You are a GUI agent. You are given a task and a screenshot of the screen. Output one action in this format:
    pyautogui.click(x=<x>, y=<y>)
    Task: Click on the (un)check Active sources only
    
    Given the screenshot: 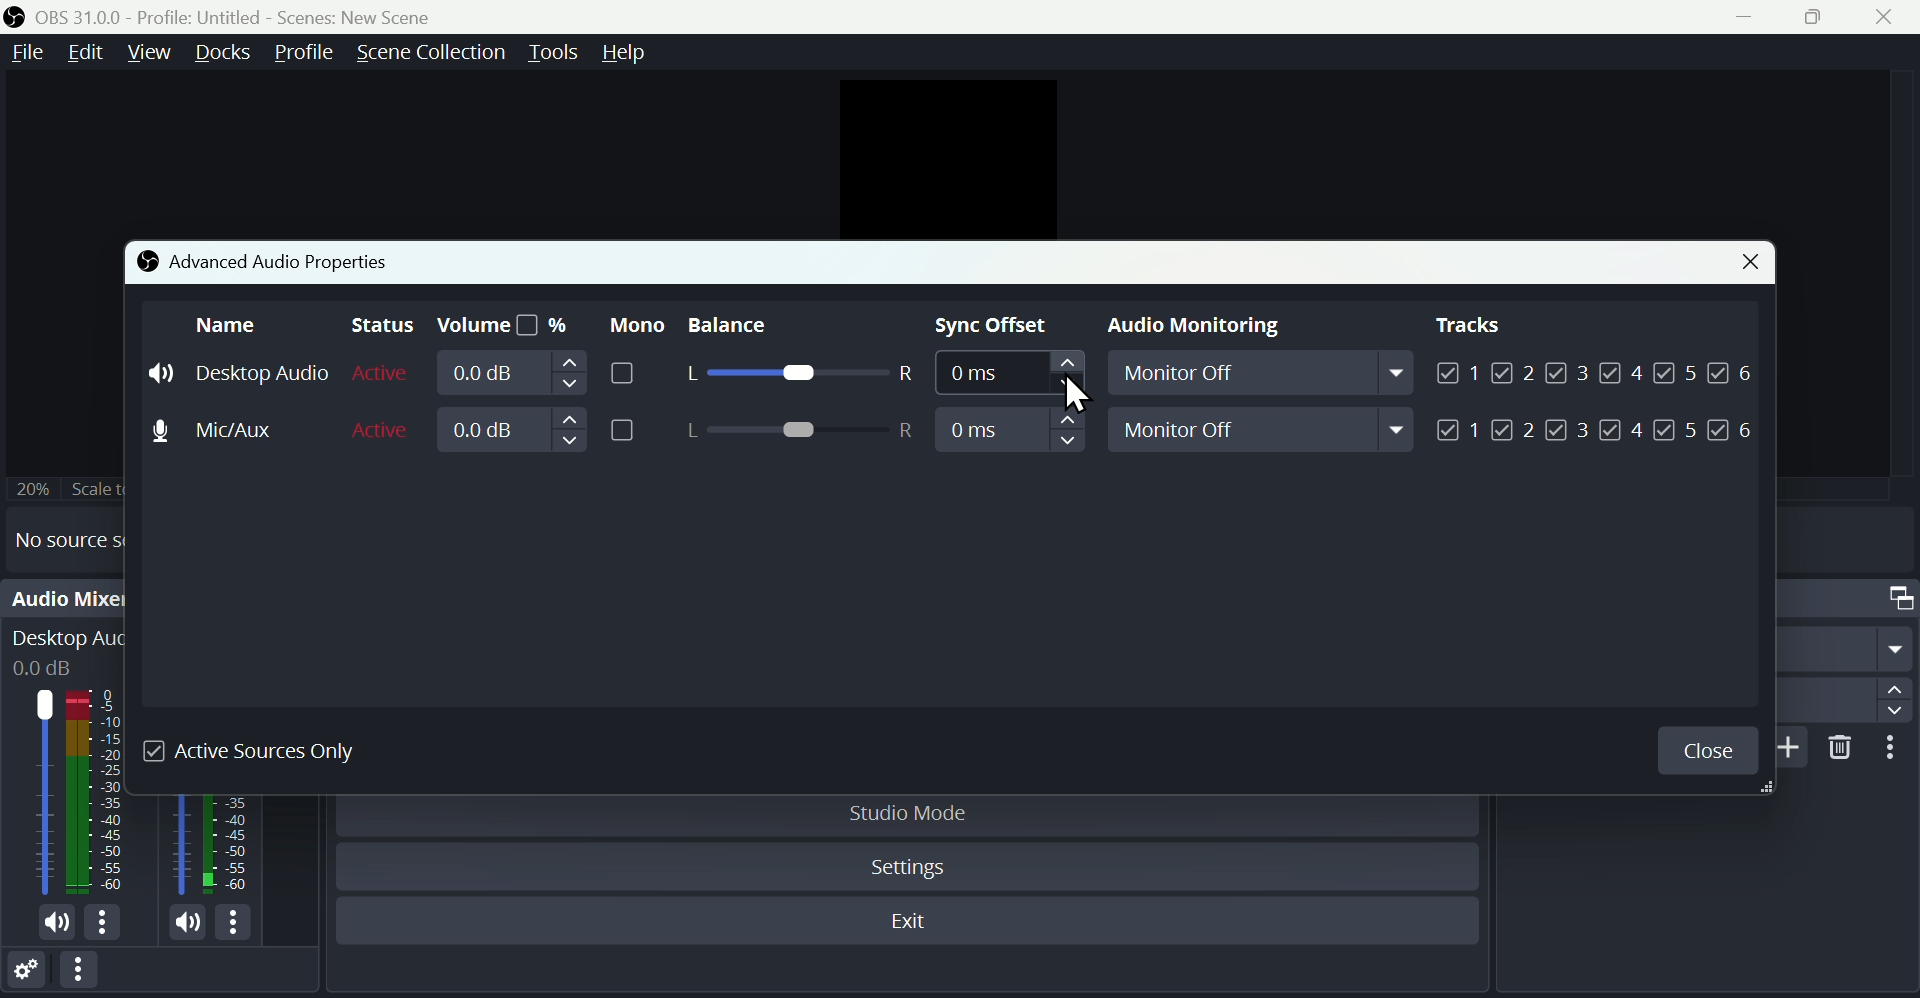 What is the action you would take?
    pyautogui.click(x=265, y=751)
    